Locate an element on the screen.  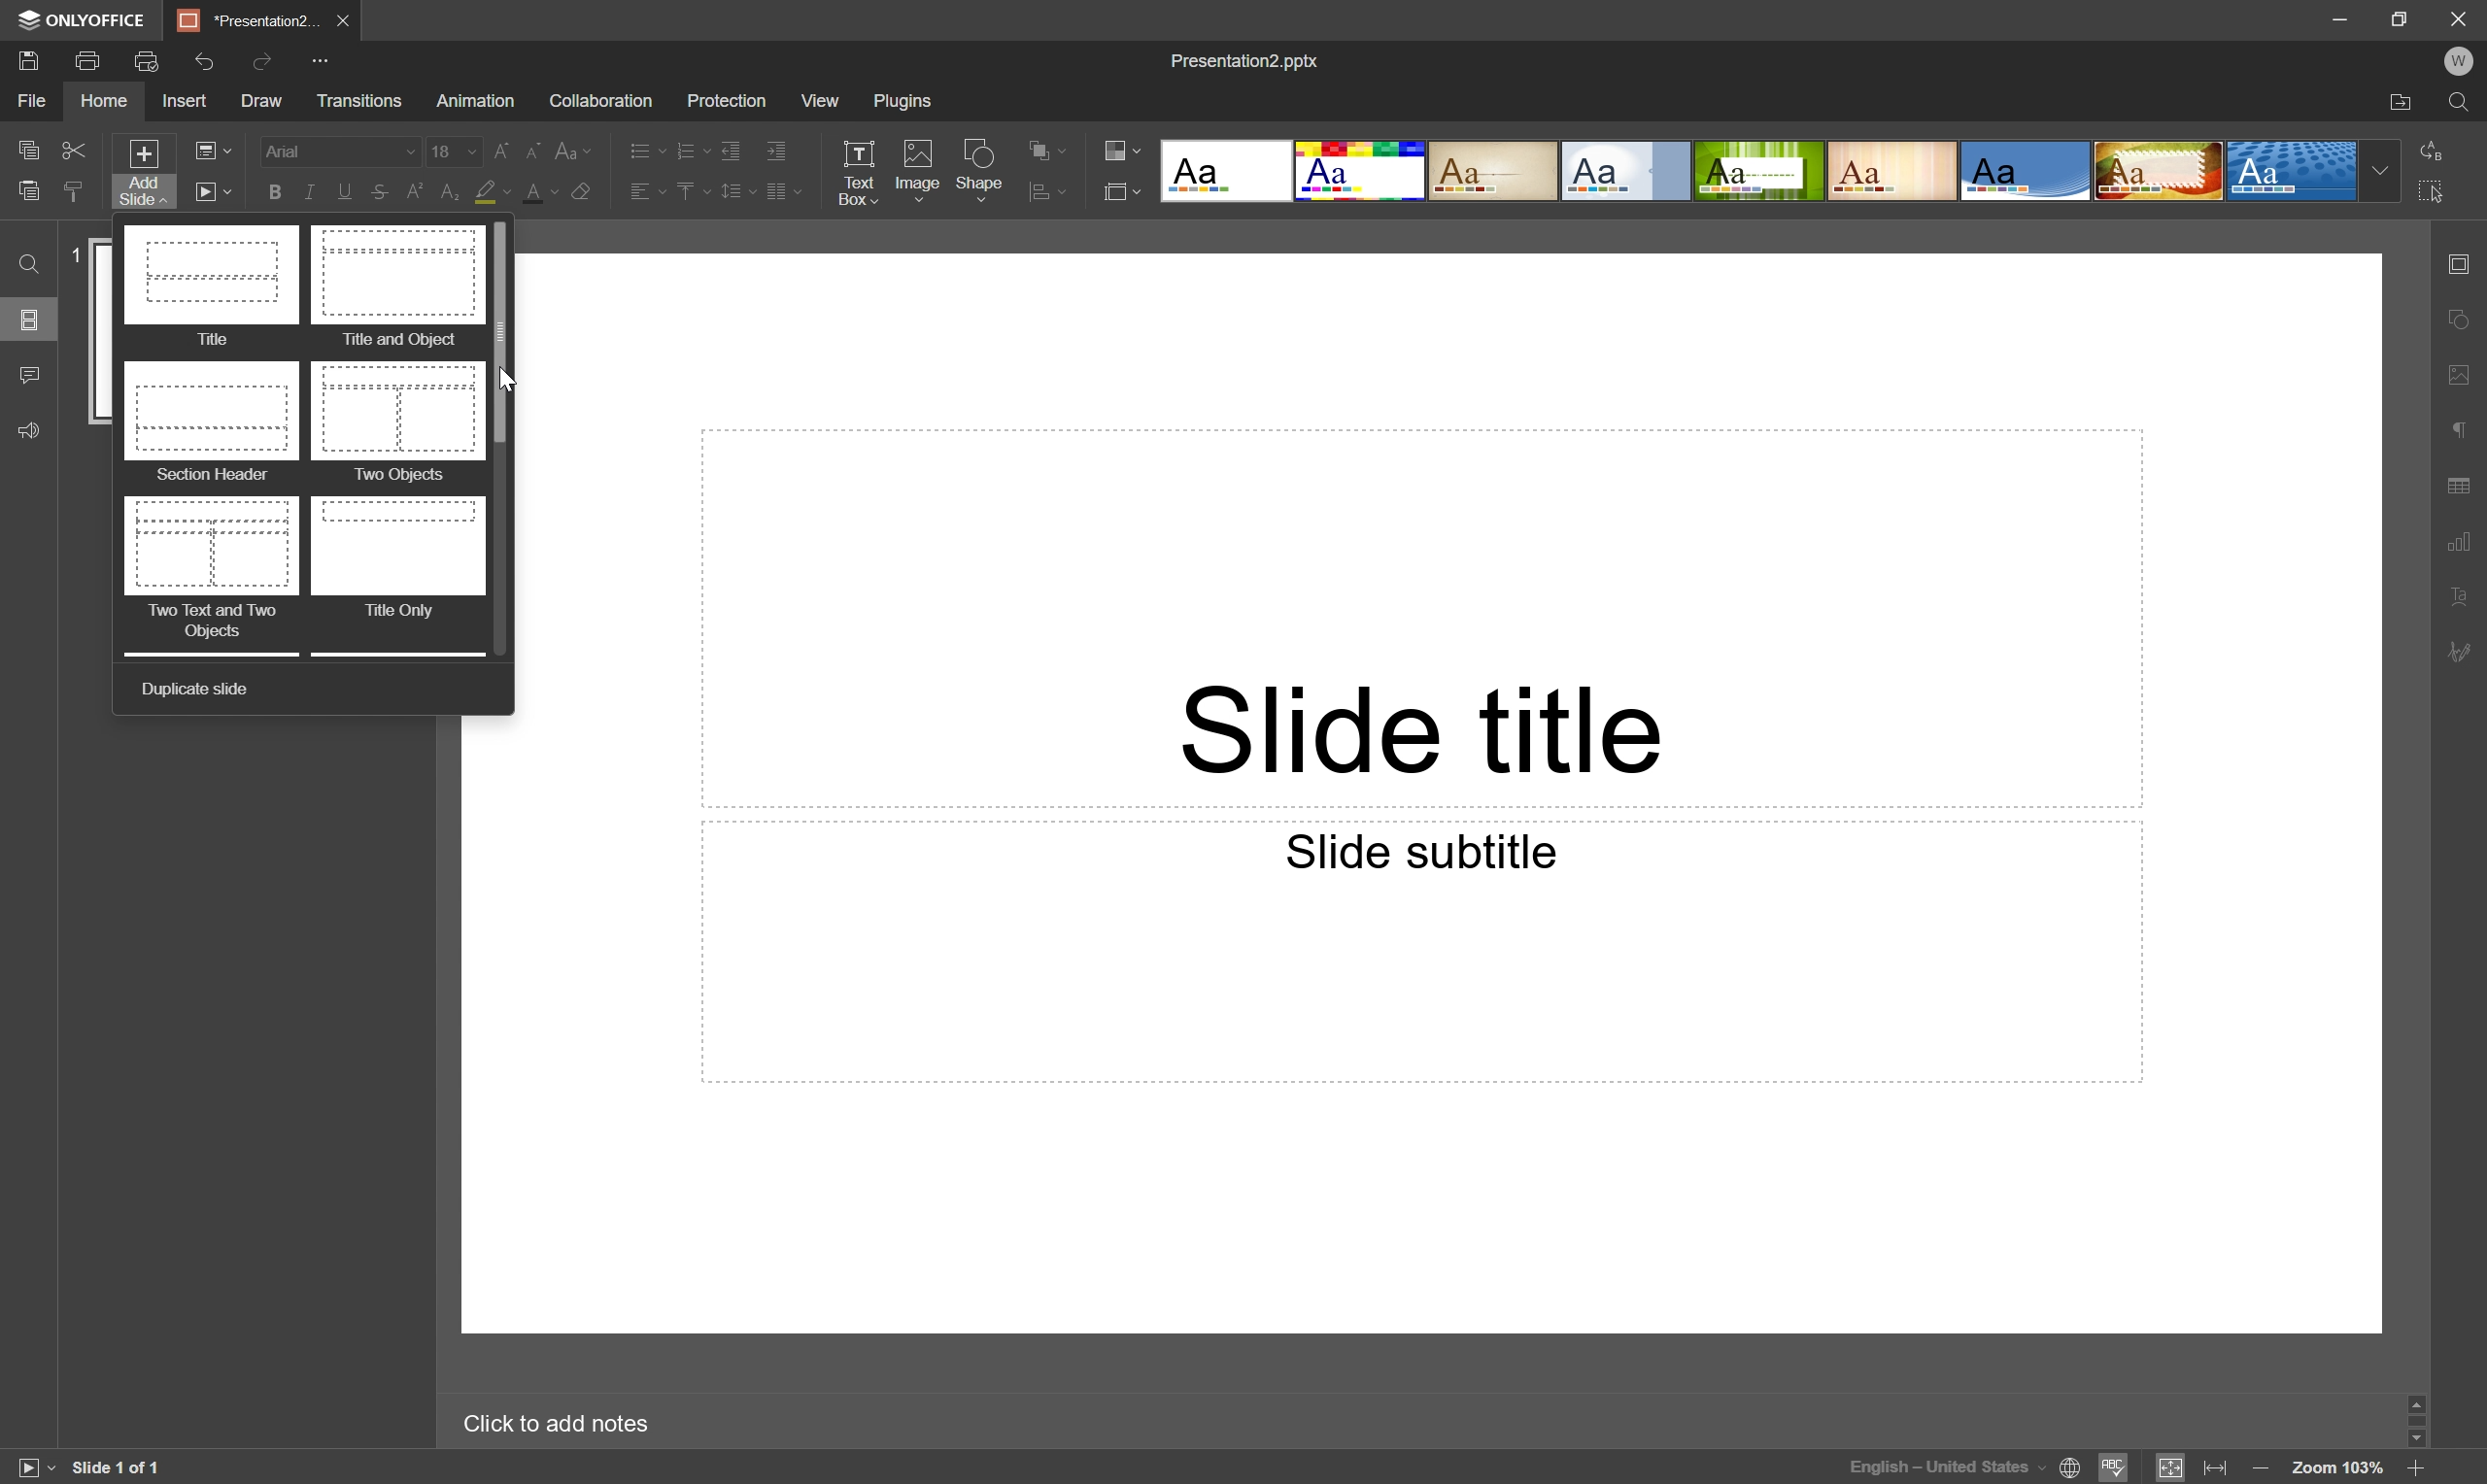
English - United States is located at coordinates (1943, 1471).